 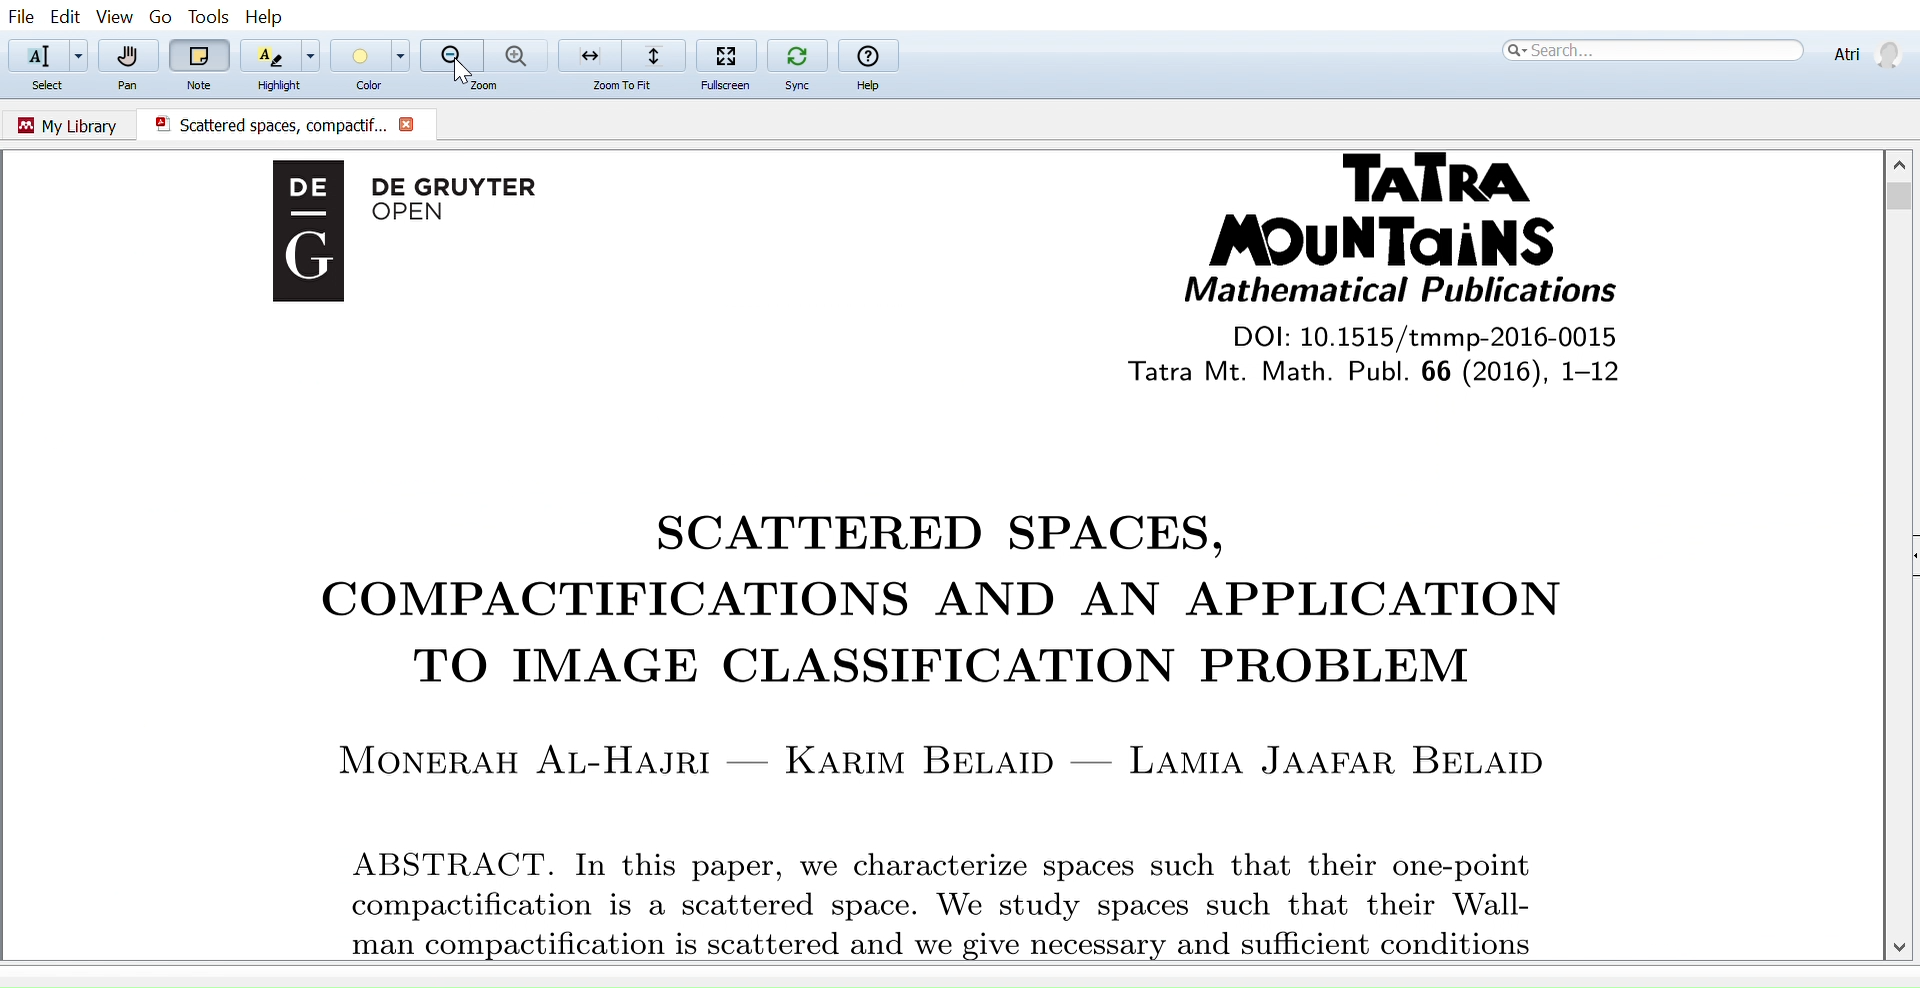 What do you see at coordinates (1427, 336) in the screenshot?
I see `DOI: 10.1515/tmmp-2016-0015` at bounding box center [1427, 336].